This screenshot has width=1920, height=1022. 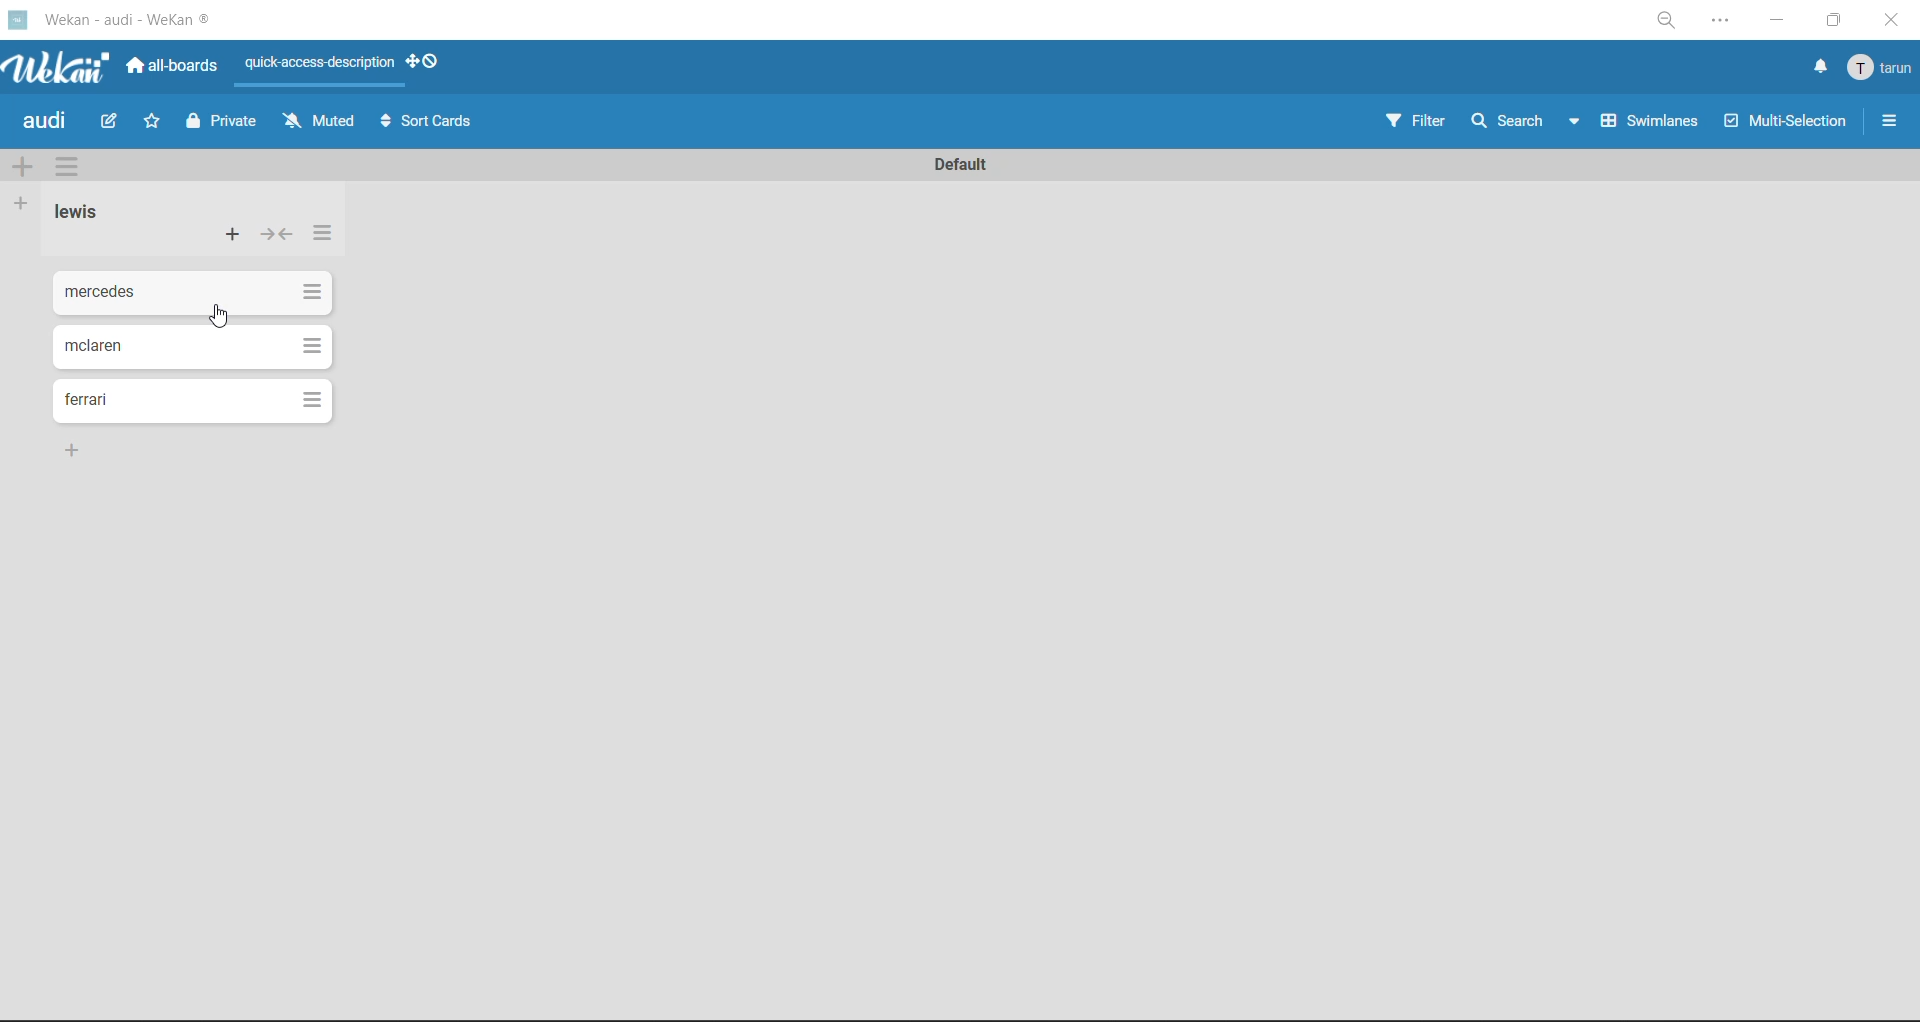 What do you see at coordinates (73, 169) in the screenshot?
I see `swimlane actions` at bounding box center [73, 169].